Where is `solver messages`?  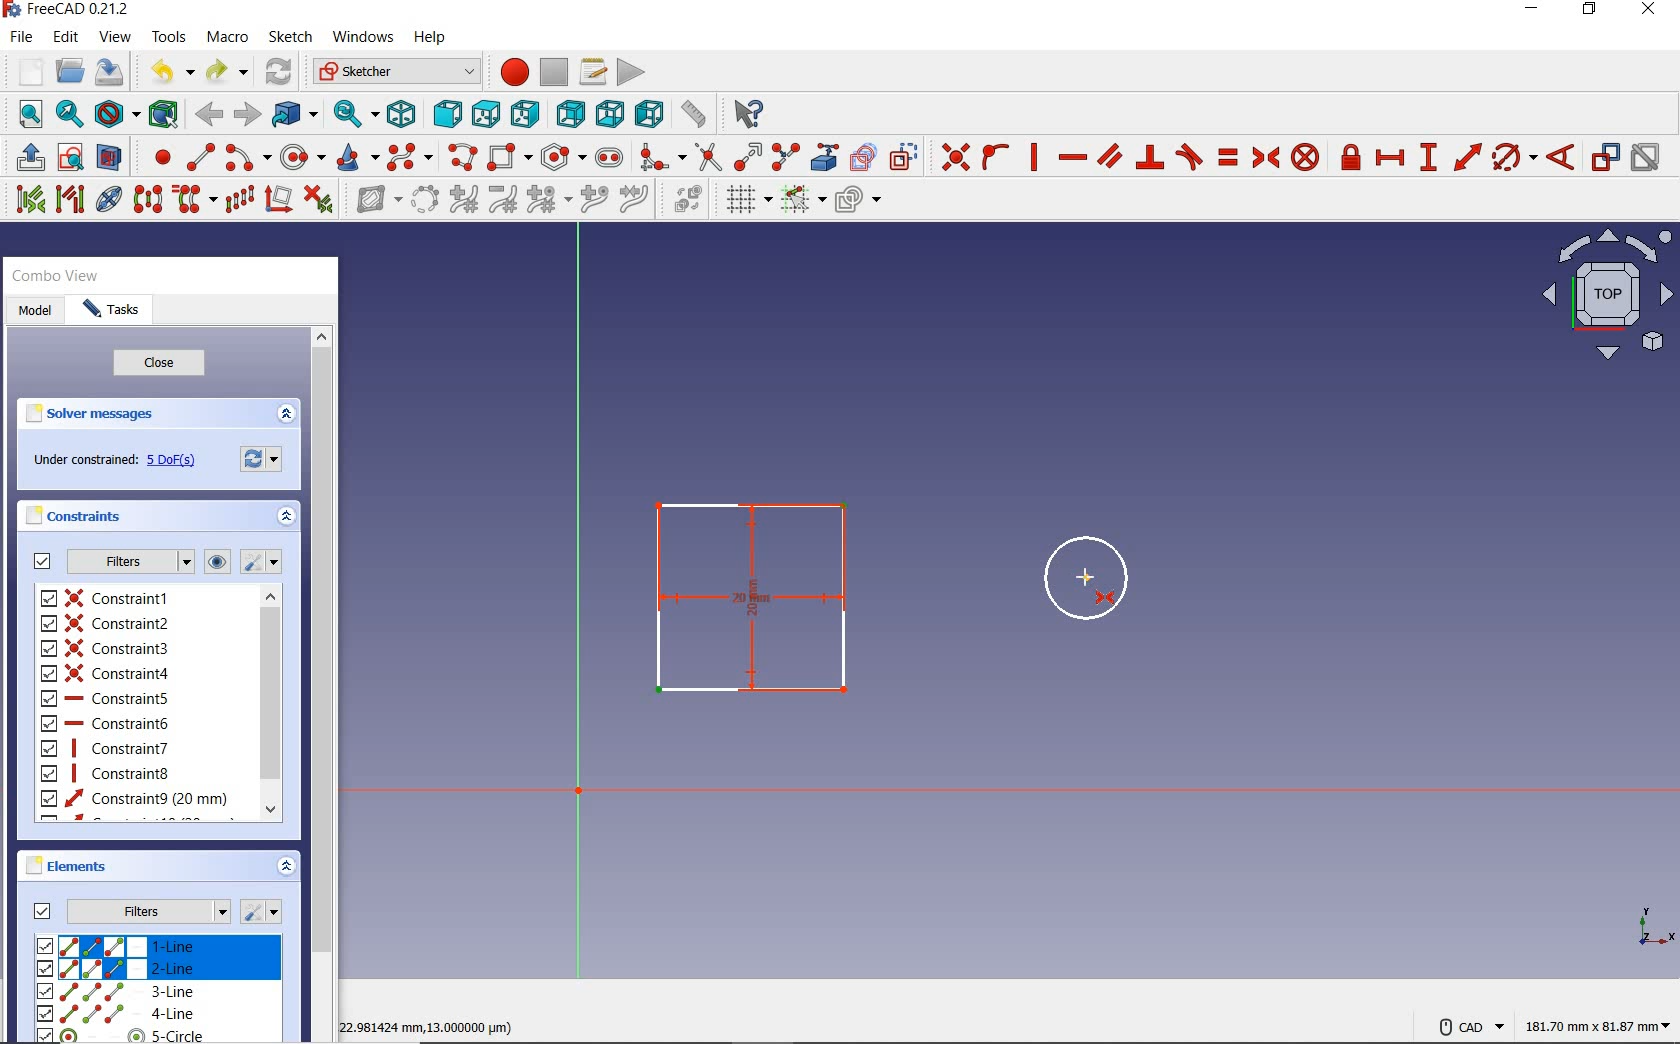 solver messages is located at coordinates (89, 415).